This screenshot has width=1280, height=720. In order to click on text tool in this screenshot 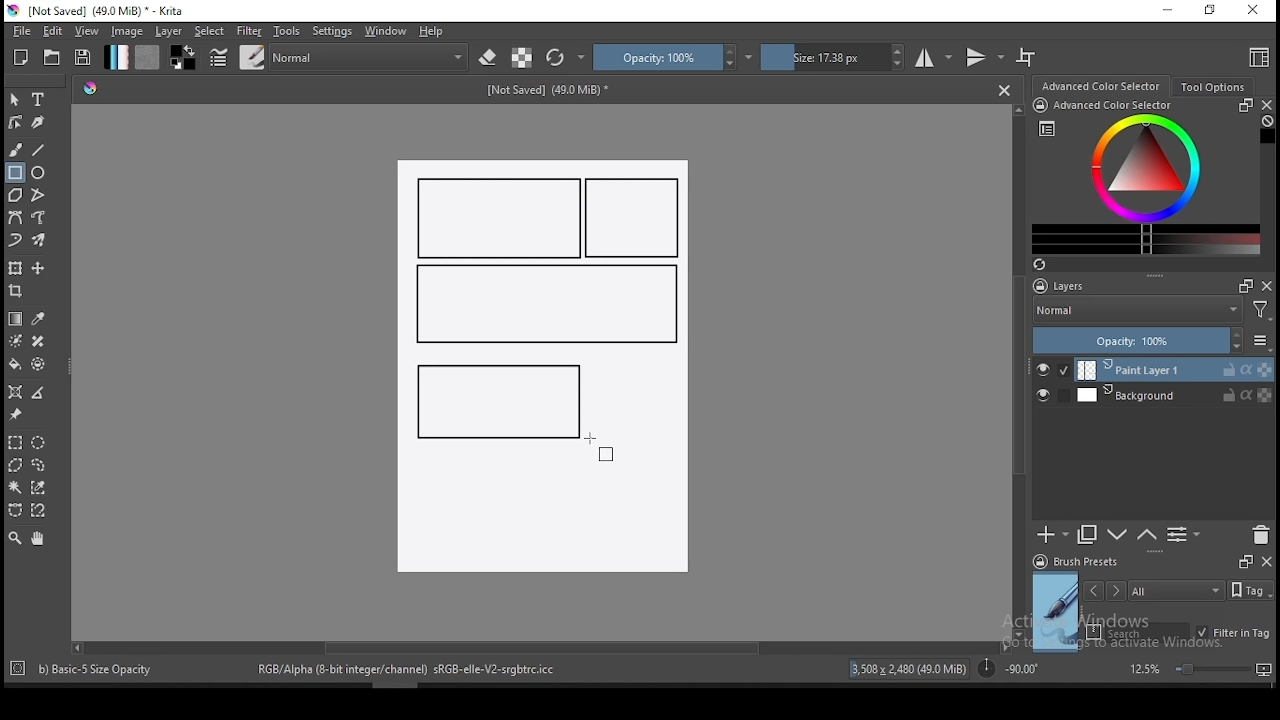, I will do `click(39, 100)`.